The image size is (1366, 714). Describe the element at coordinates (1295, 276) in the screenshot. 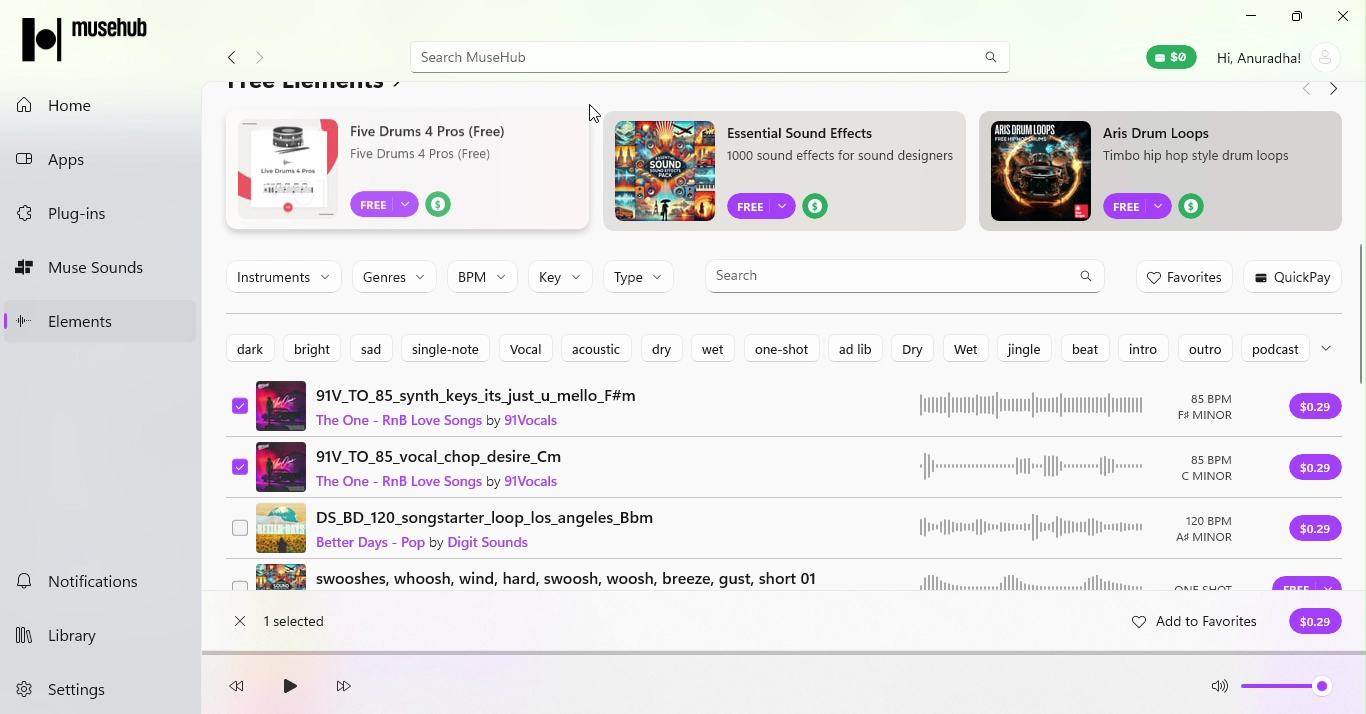

I see `Quick play` at that location.